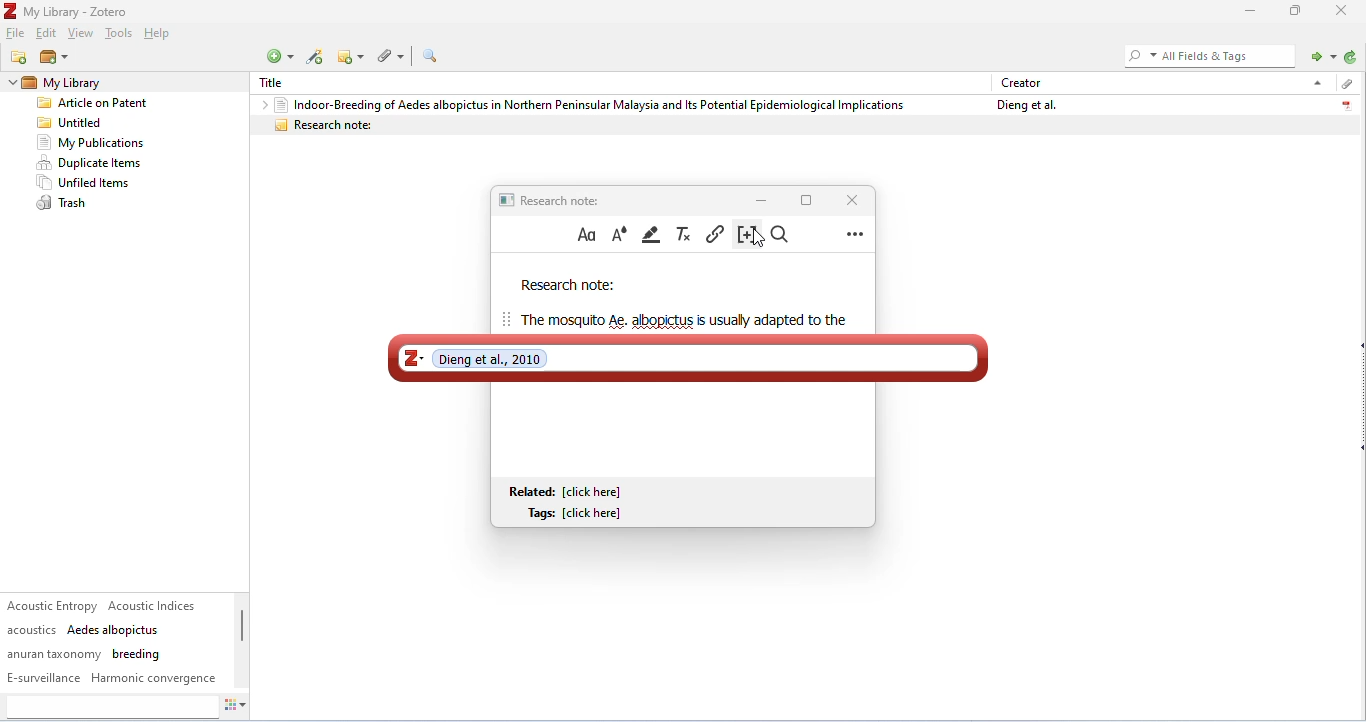 This screenshot has height=722, width=1366. Describe the element at coordinates (806, 199) in the screenshot. I see `maximize` at that location.